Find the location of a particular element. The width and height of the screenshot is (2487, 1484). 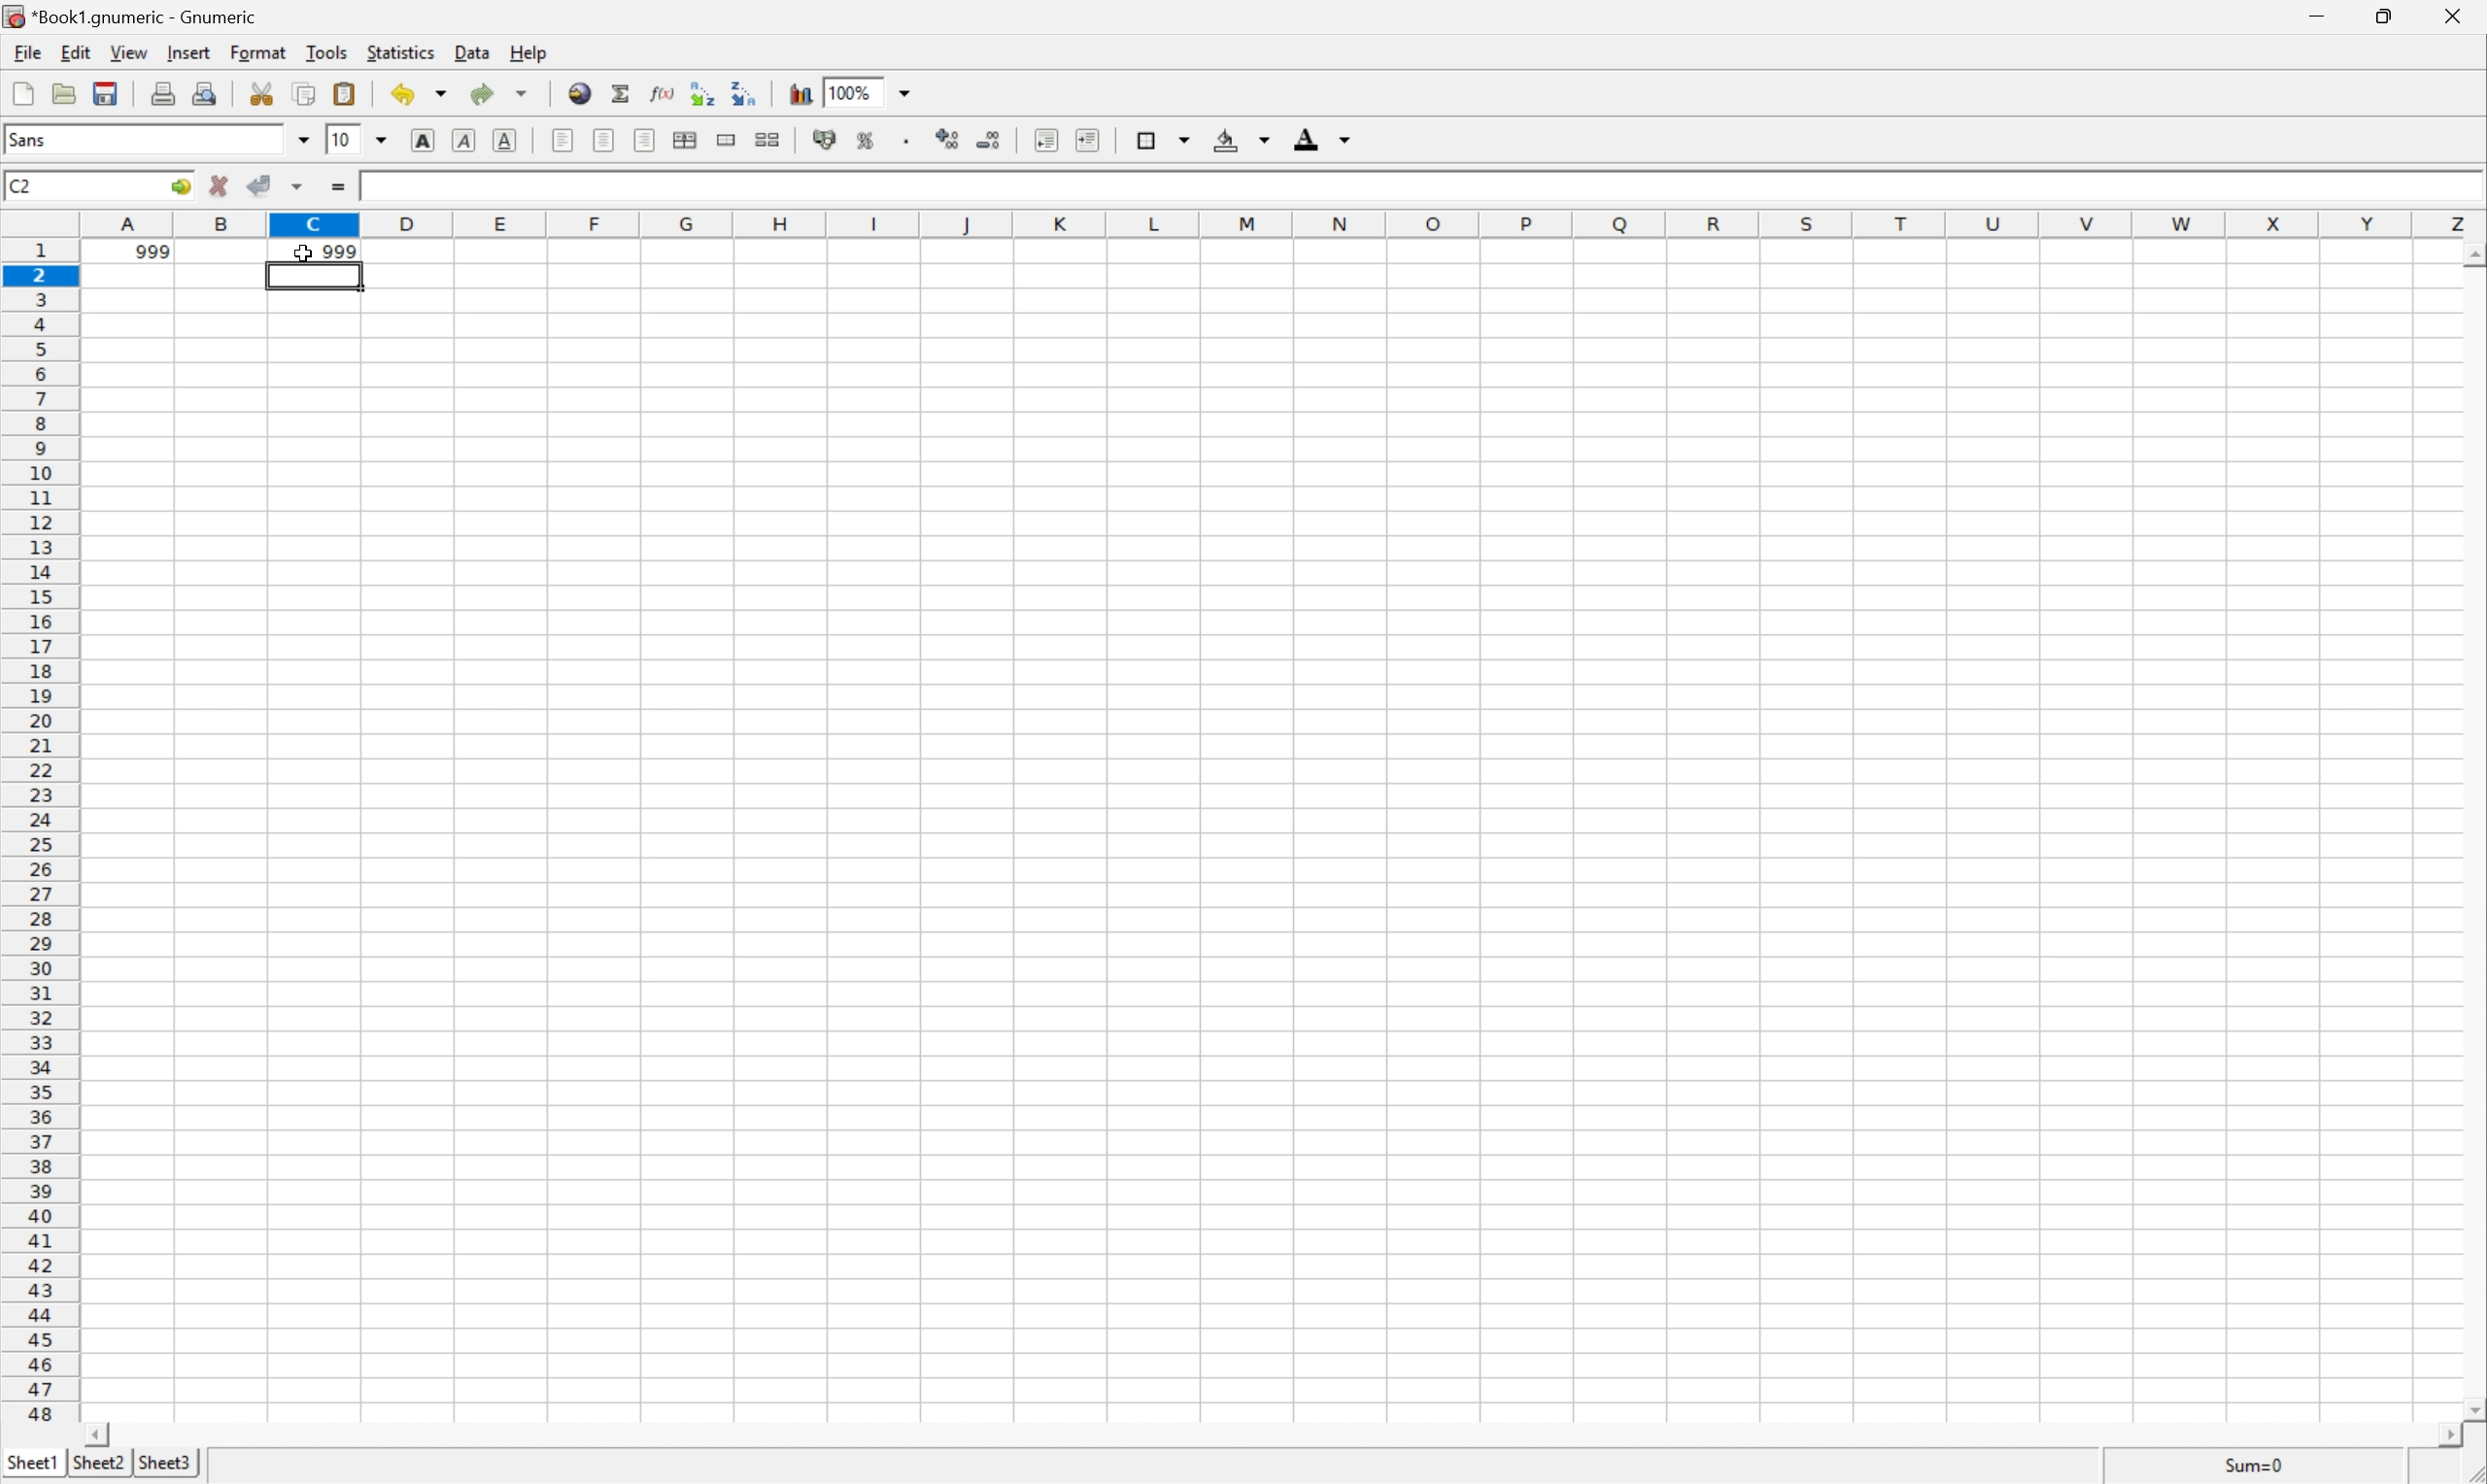

sum in current cell is located at coordinates (623, 94).